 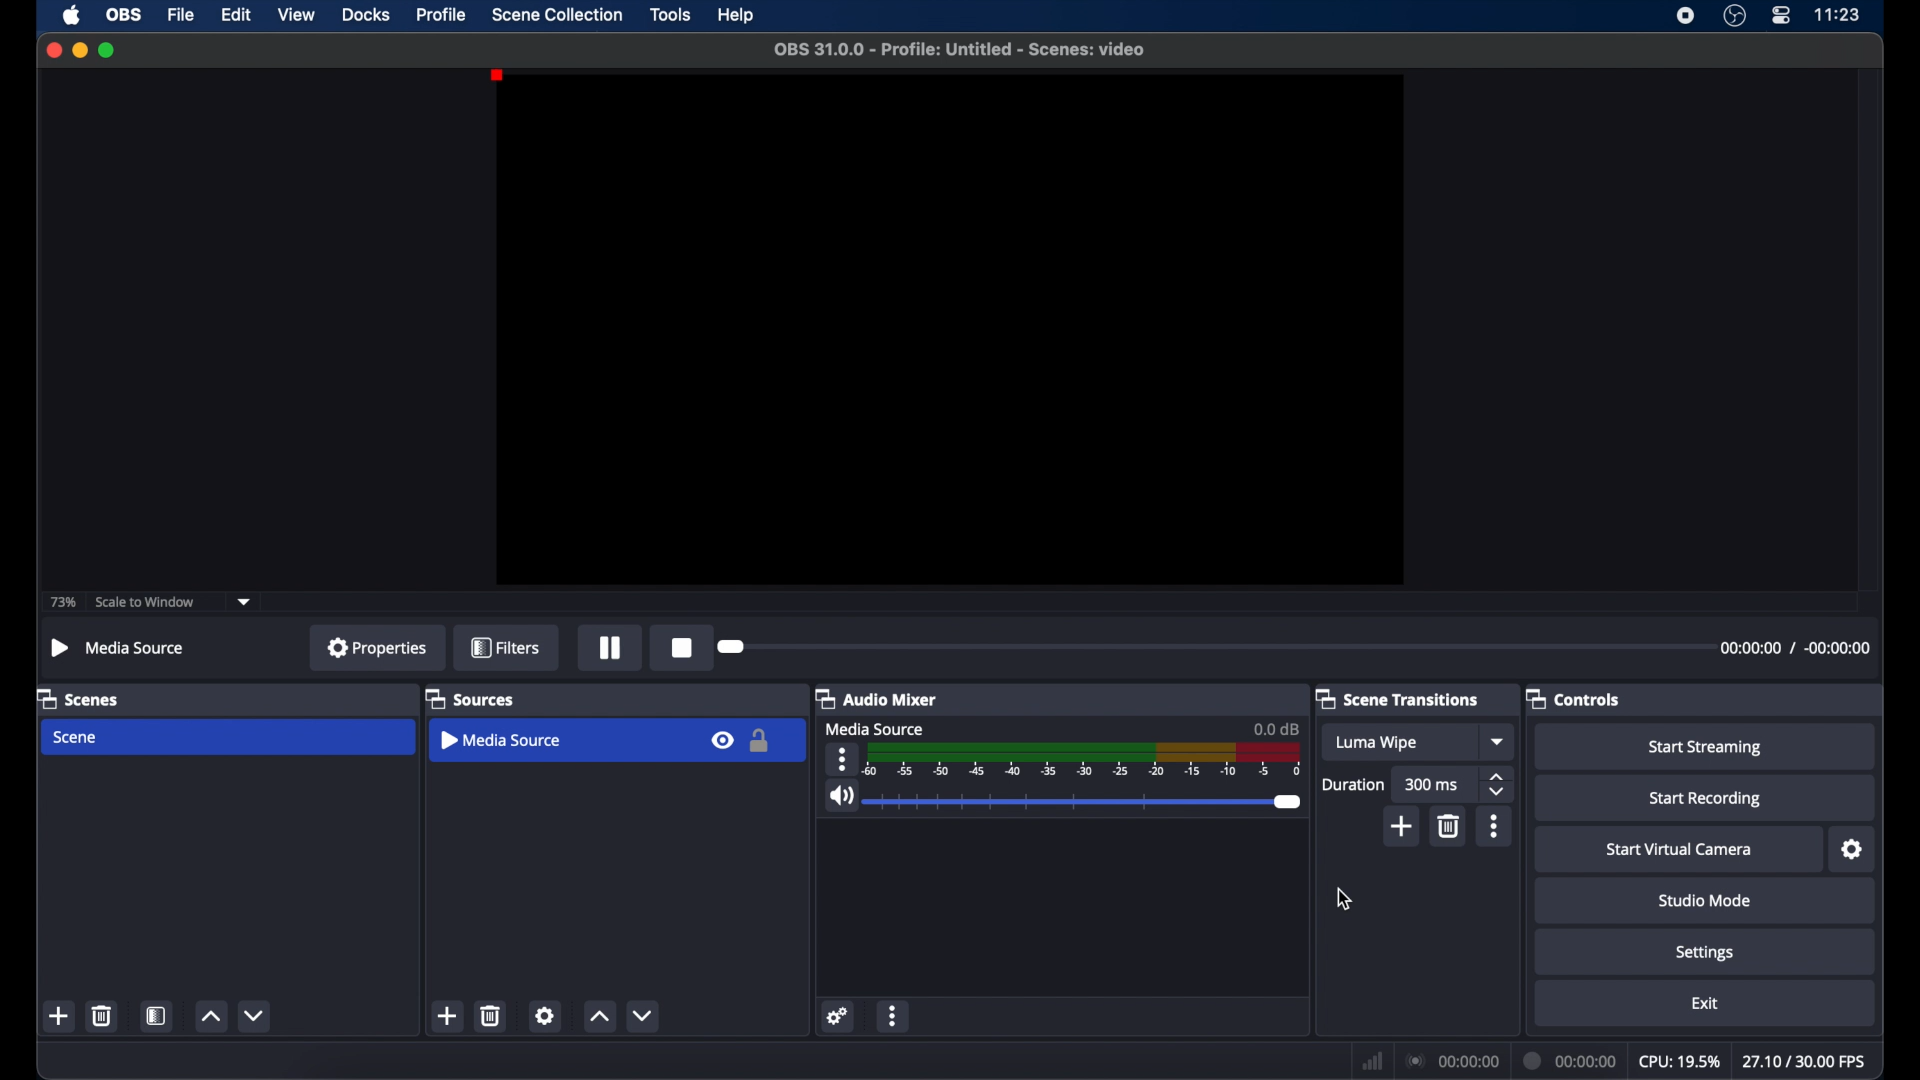 I want to click on decrement, so click(x=644, y=1015).